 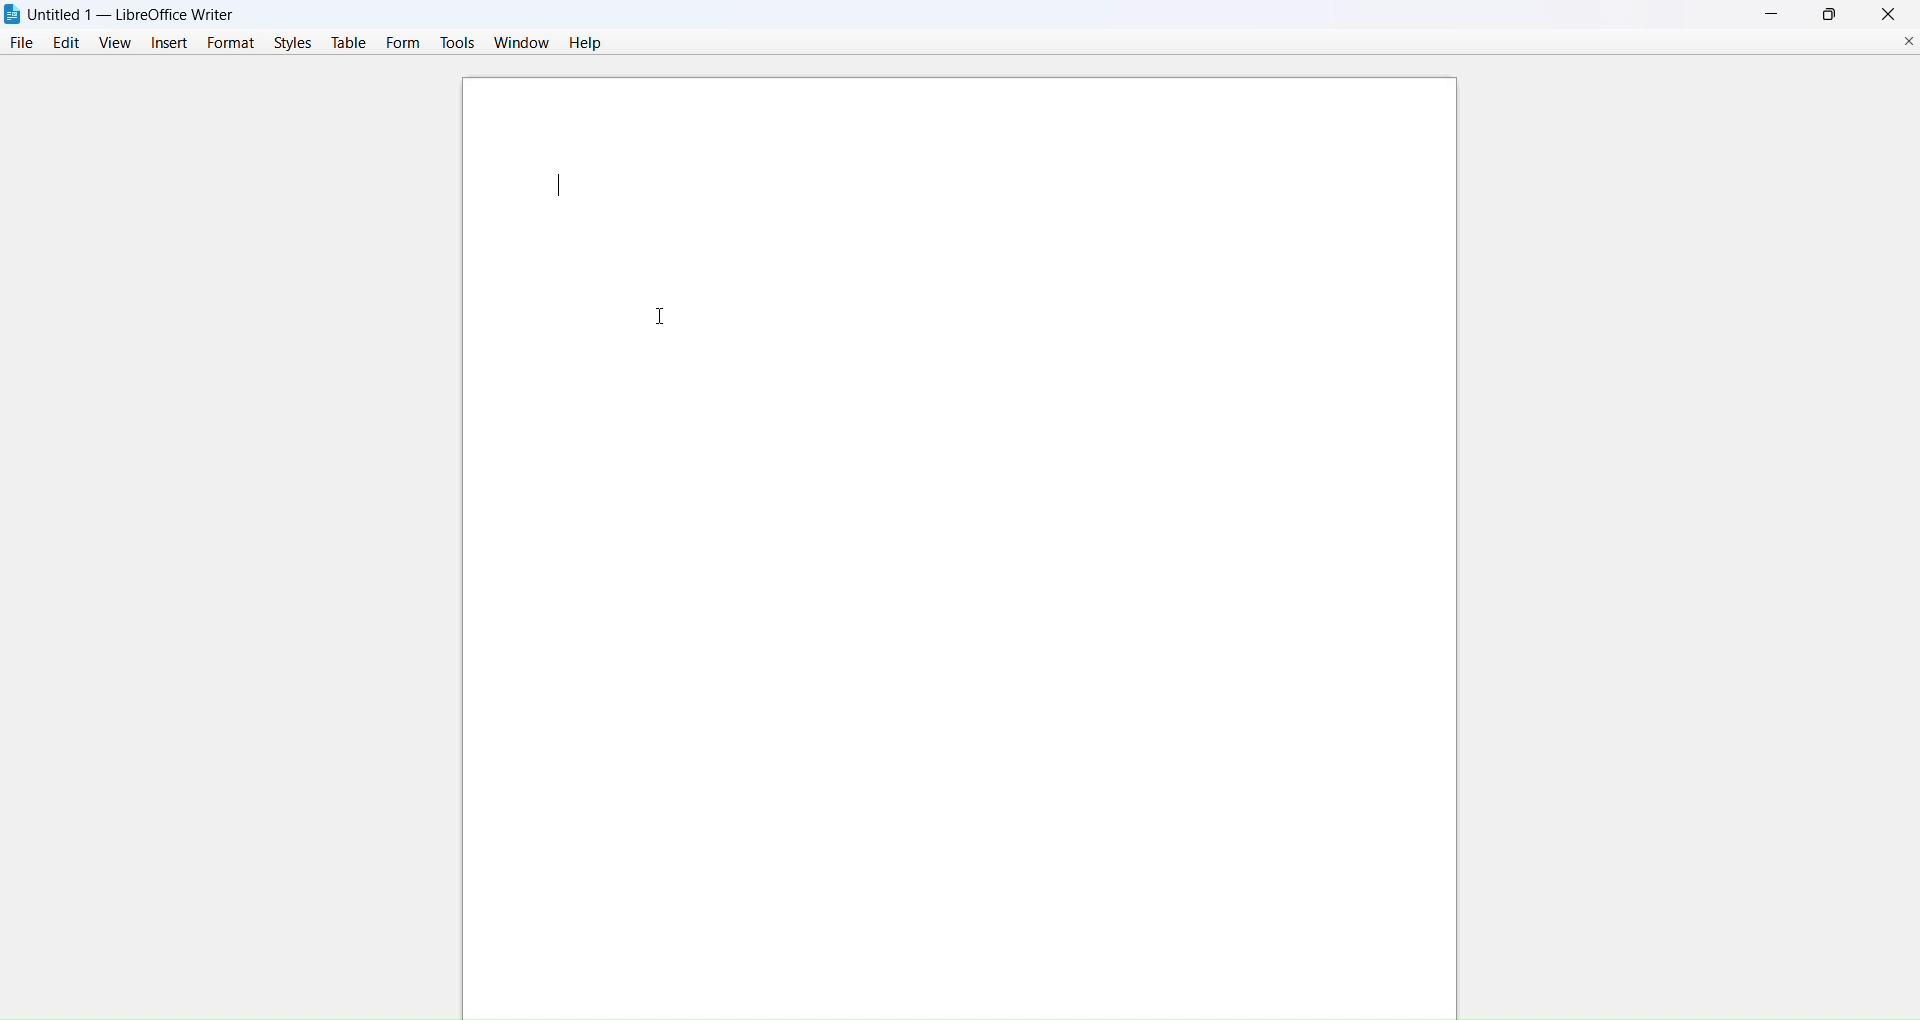 I want to click on tools, so click(x=458, y=42).